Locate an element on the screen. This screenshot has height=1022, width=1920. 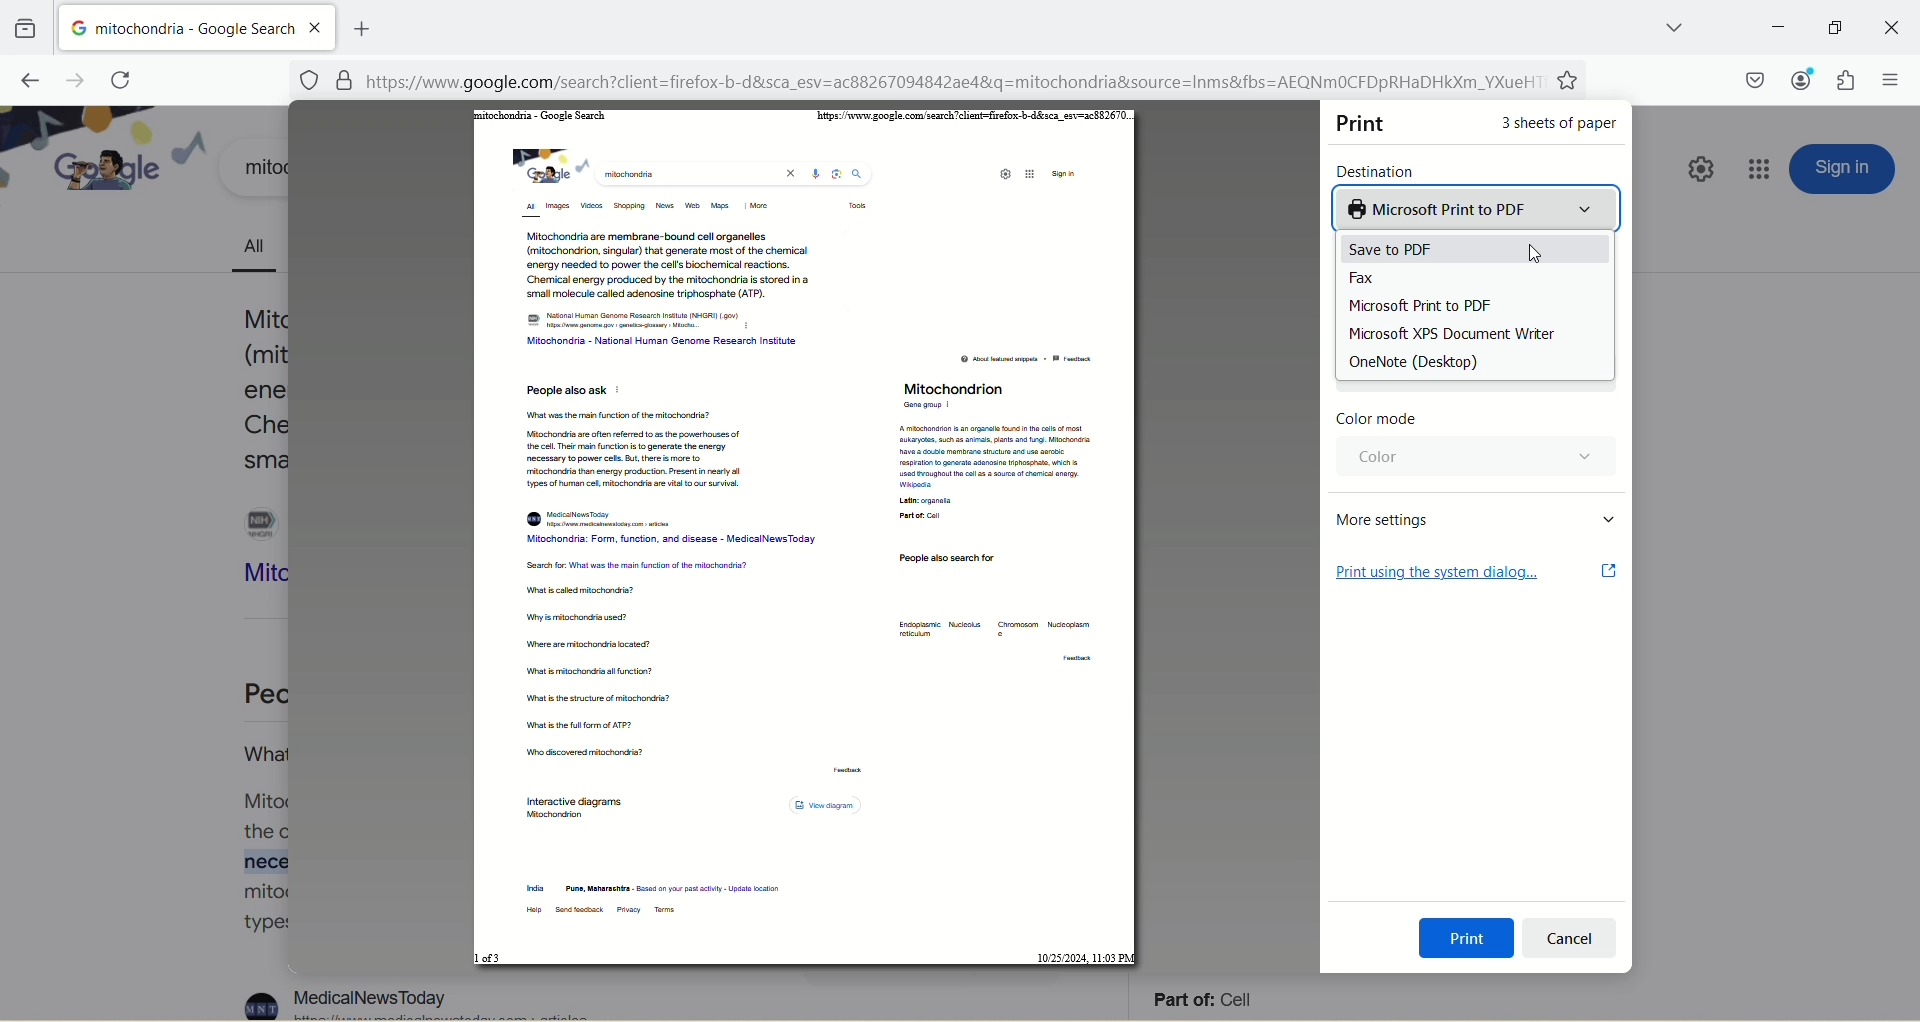
save to pocket is located at coordinates (1754, 80).